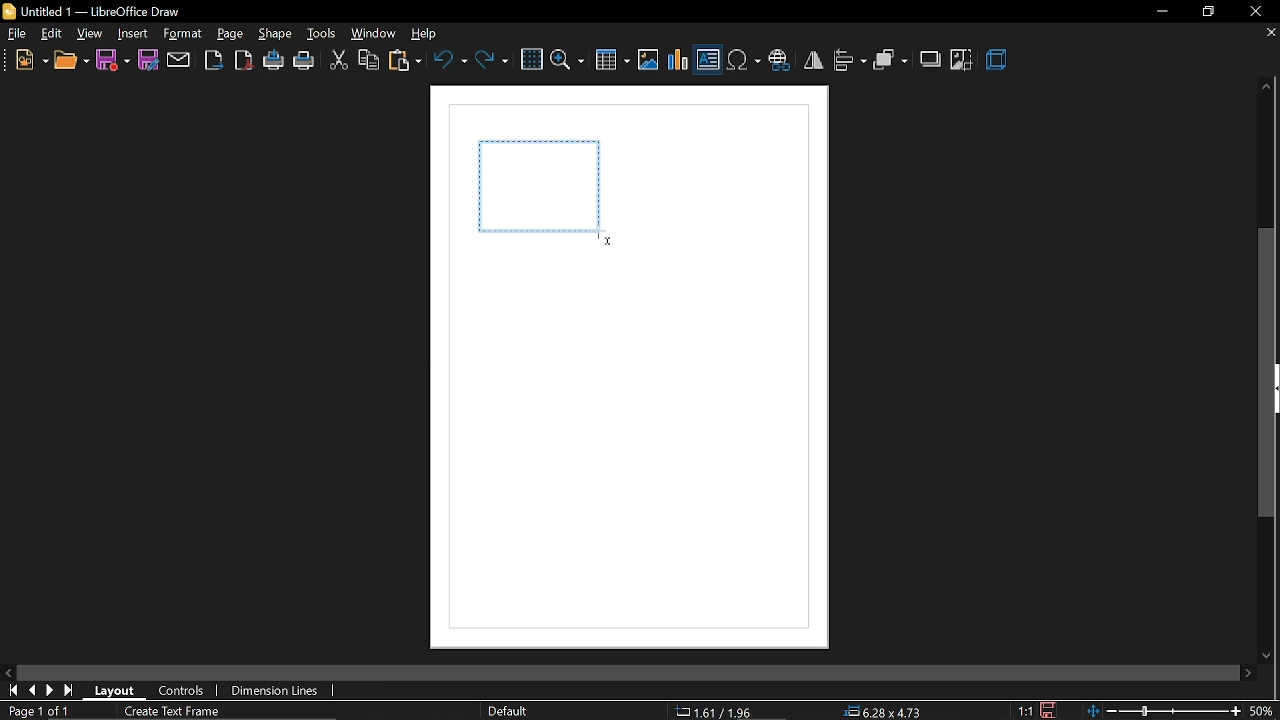 Image resolution: width=1280 pixels, height=720 pixels. I want to click on create text frame, so click(174, 712).